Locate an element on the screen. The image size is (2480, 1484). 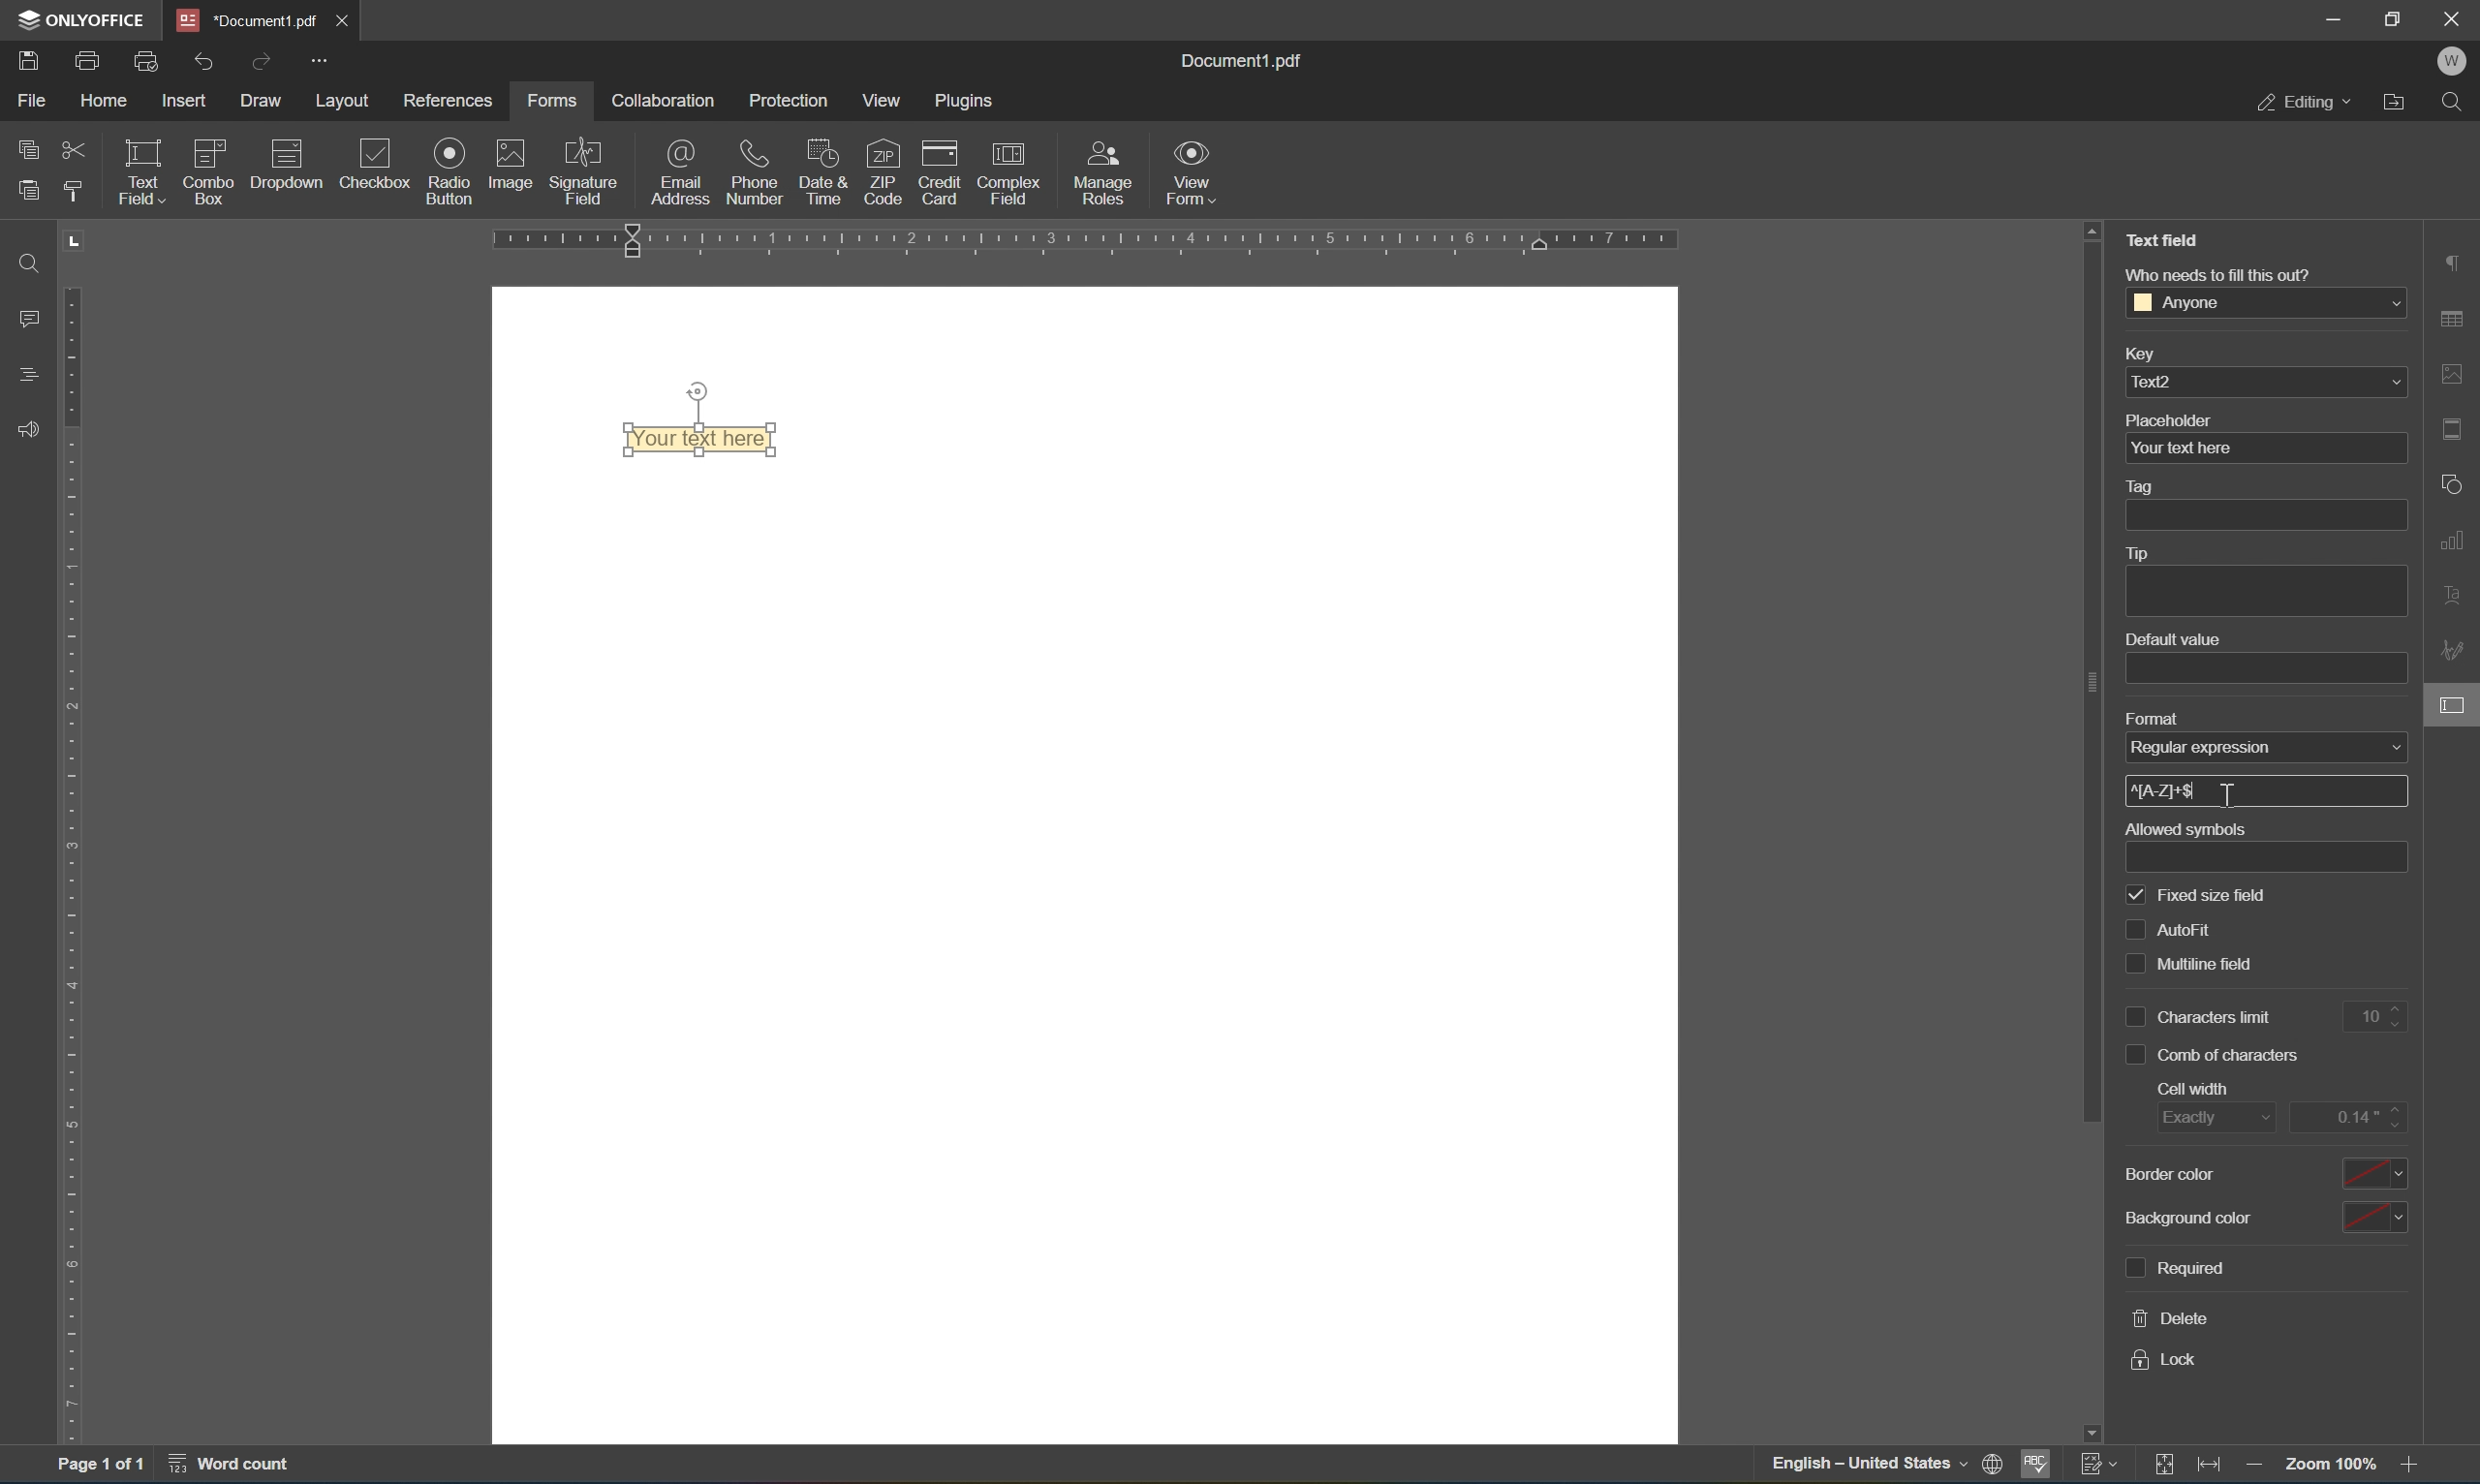
background color is located at coordinates (2187, 1216).